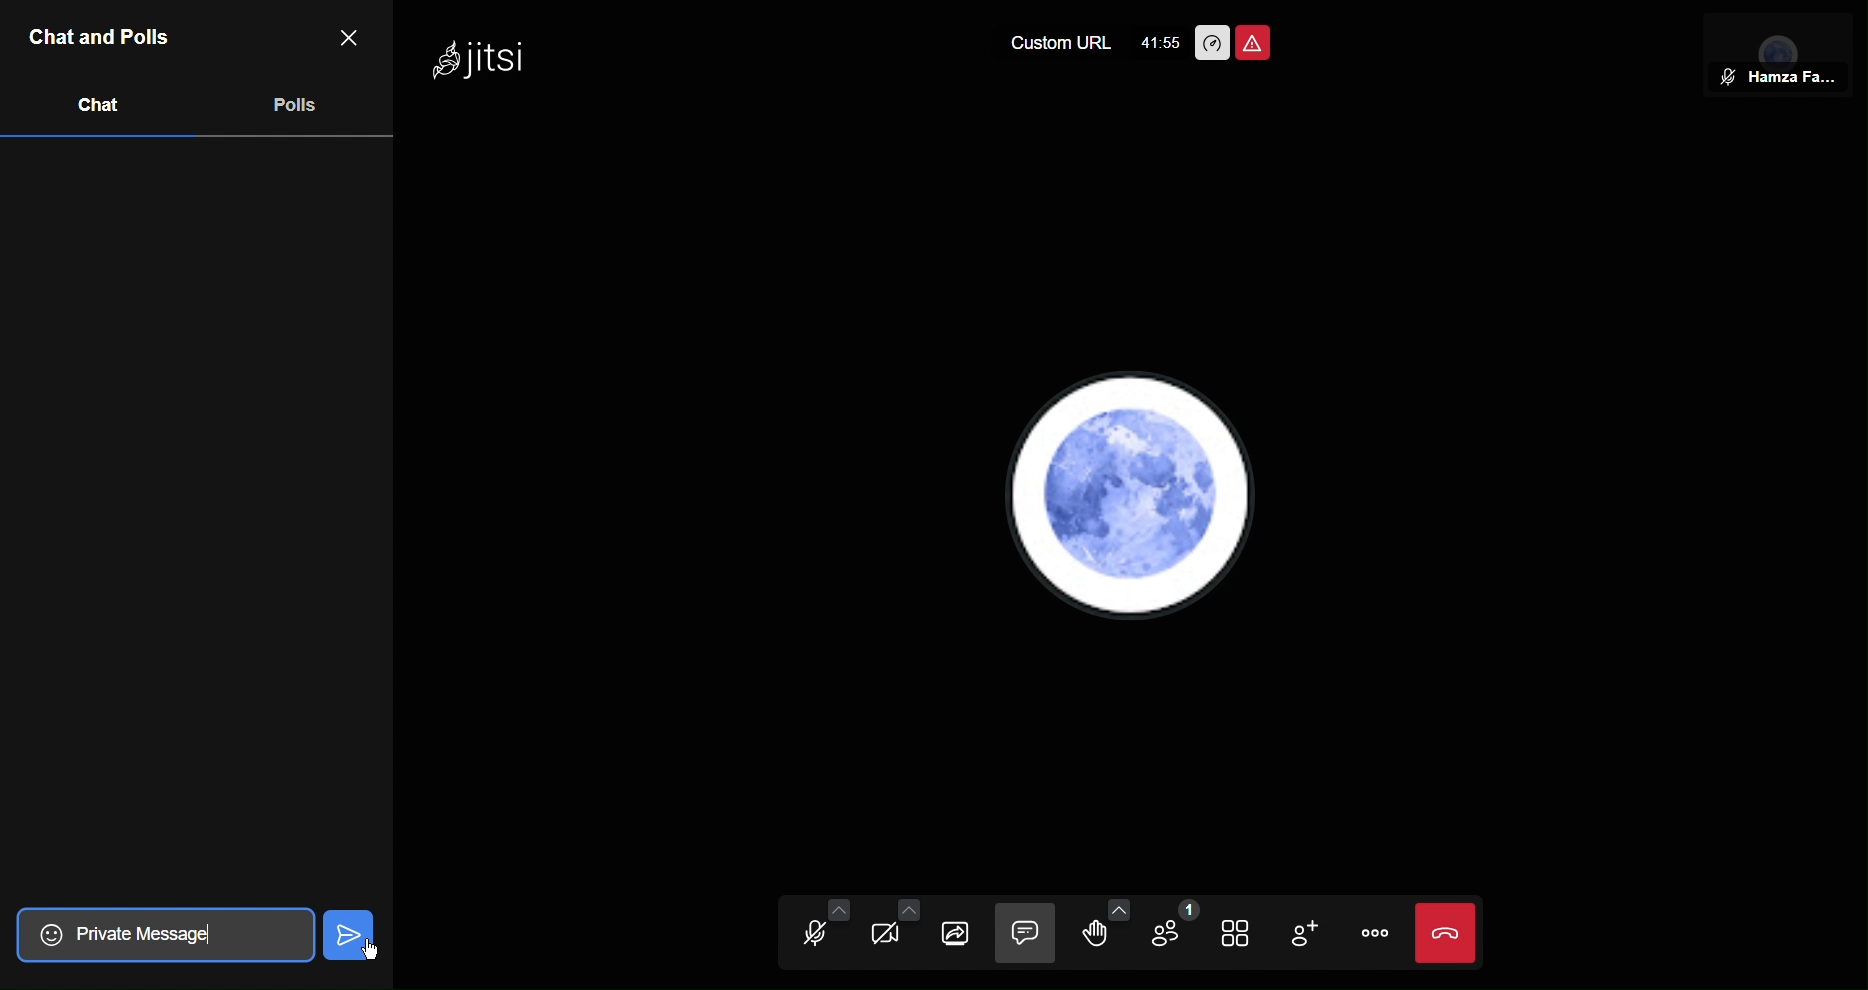  What do you see at coordinates (144, 935) in the screenshot?
I see `Private Message` at bounding box center [144, 935].